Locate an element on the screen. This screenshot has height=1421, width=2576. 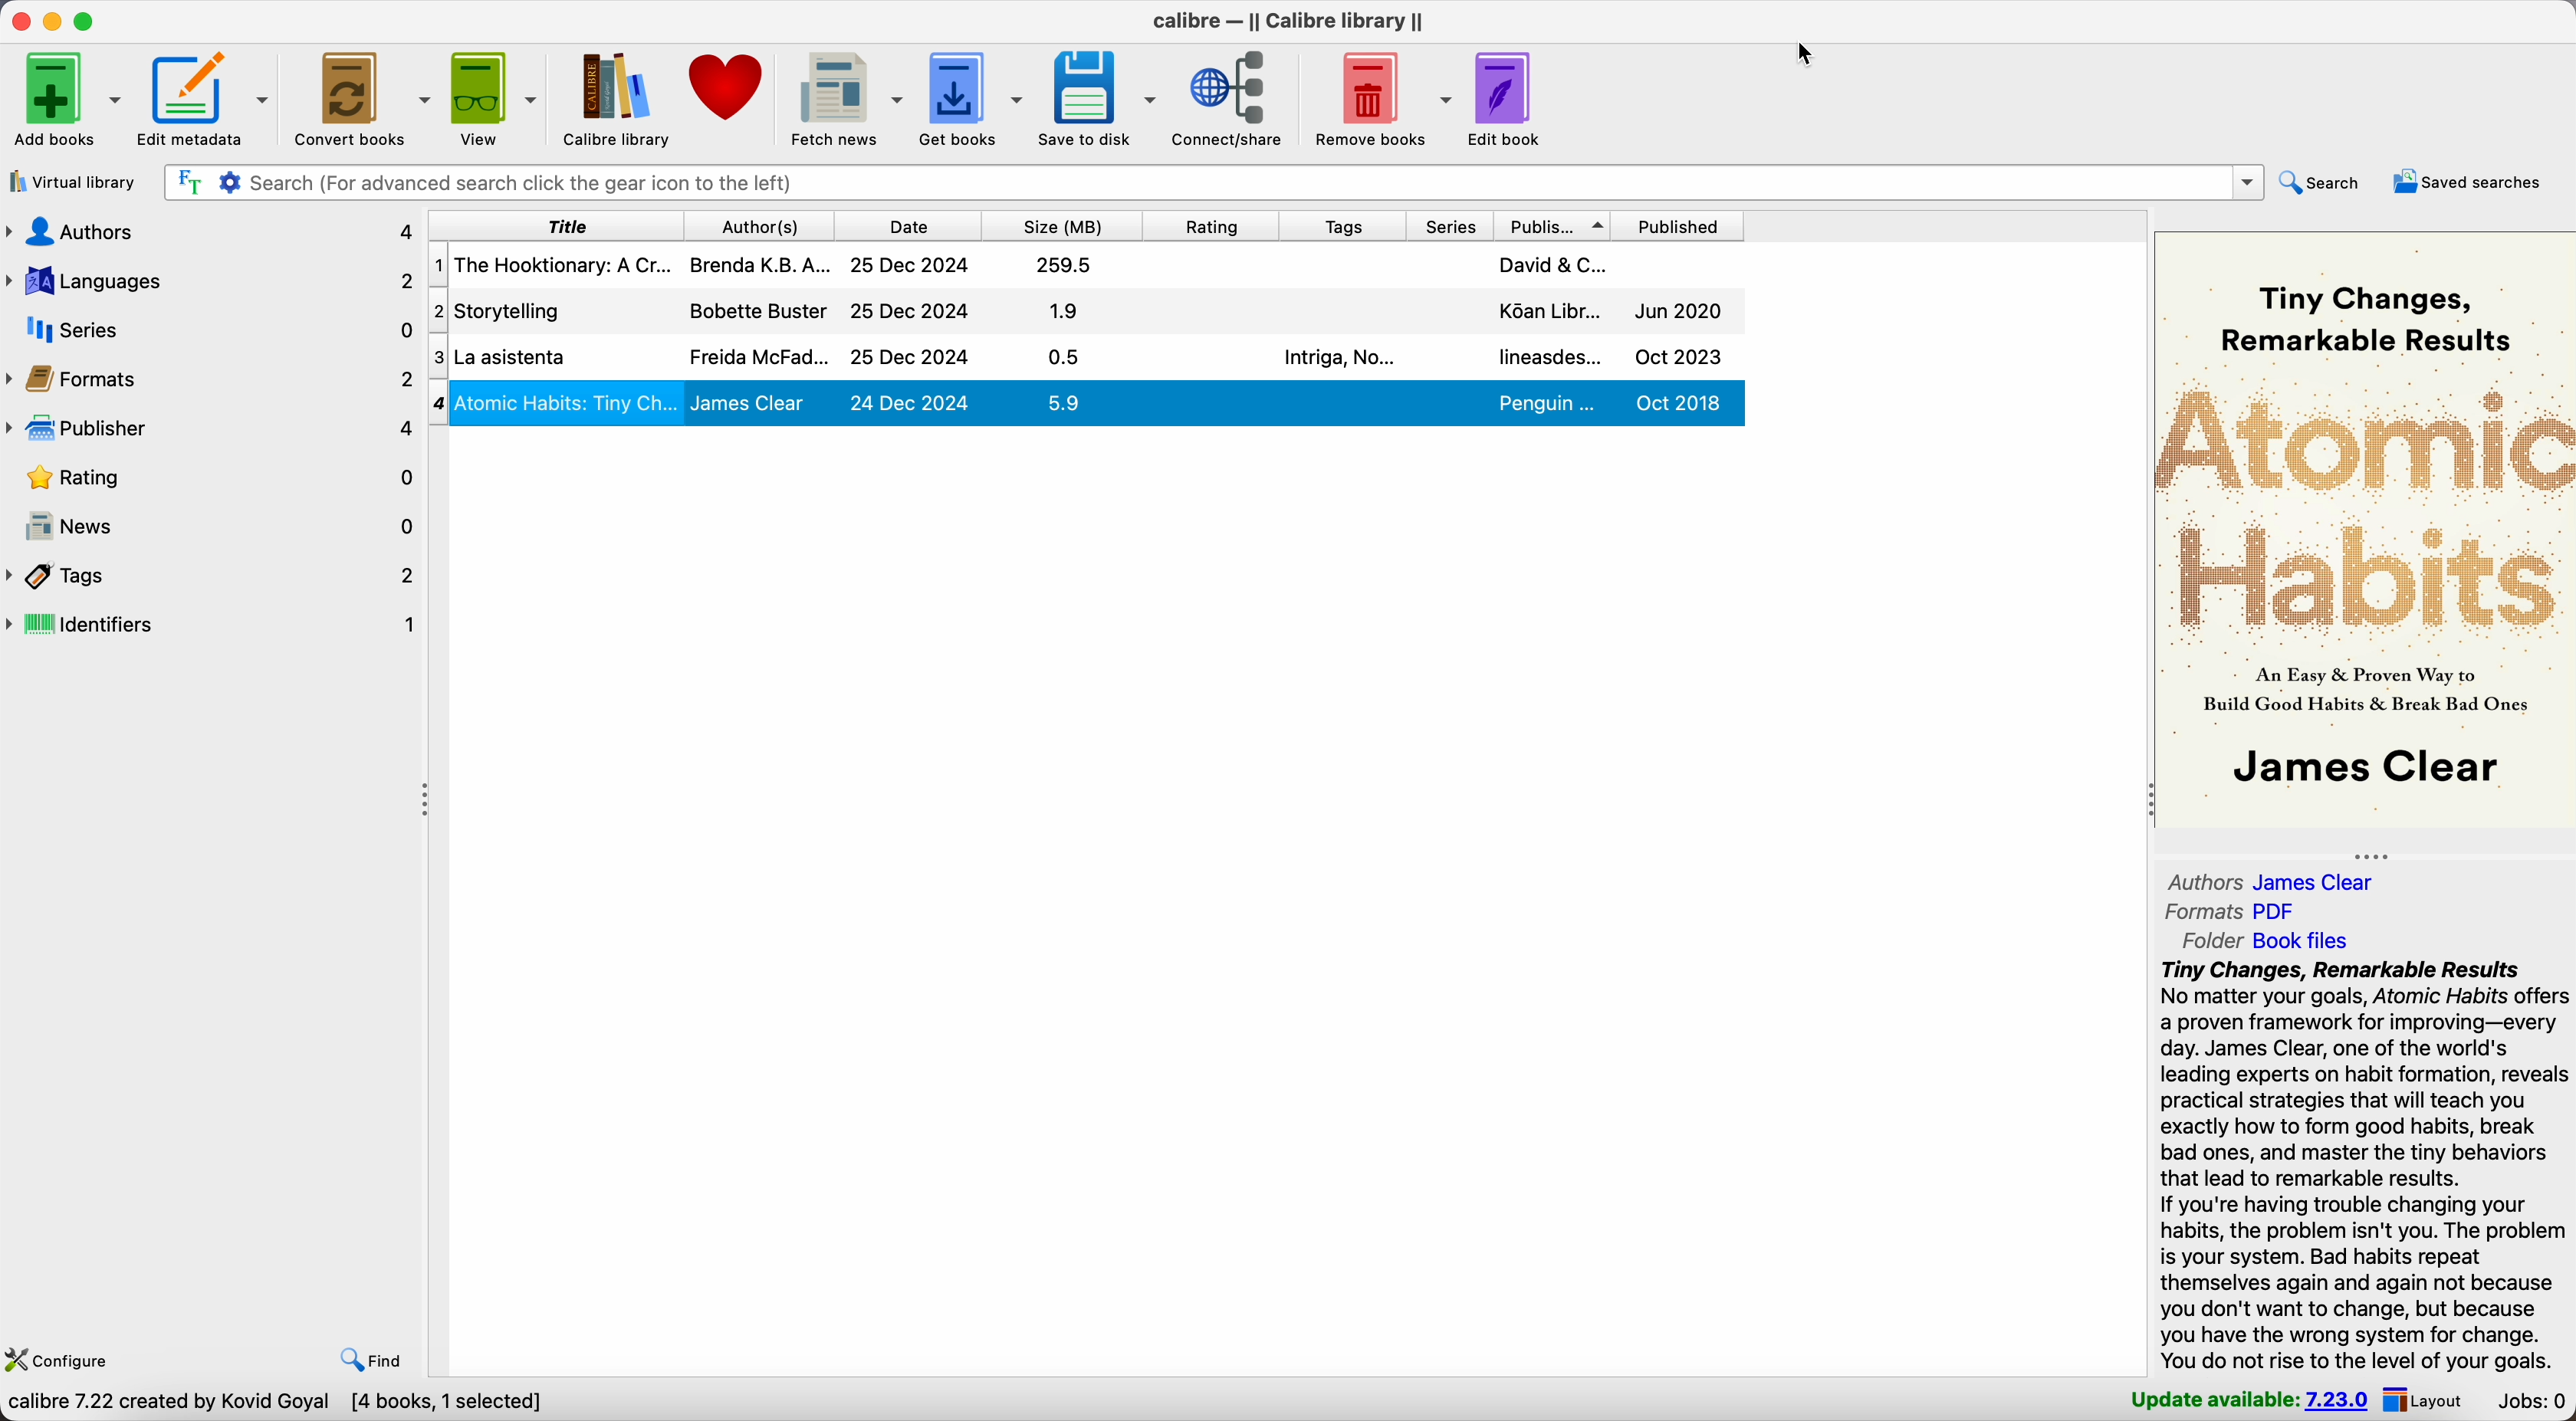
lineasdes... is located at coordinates (1549, 357).